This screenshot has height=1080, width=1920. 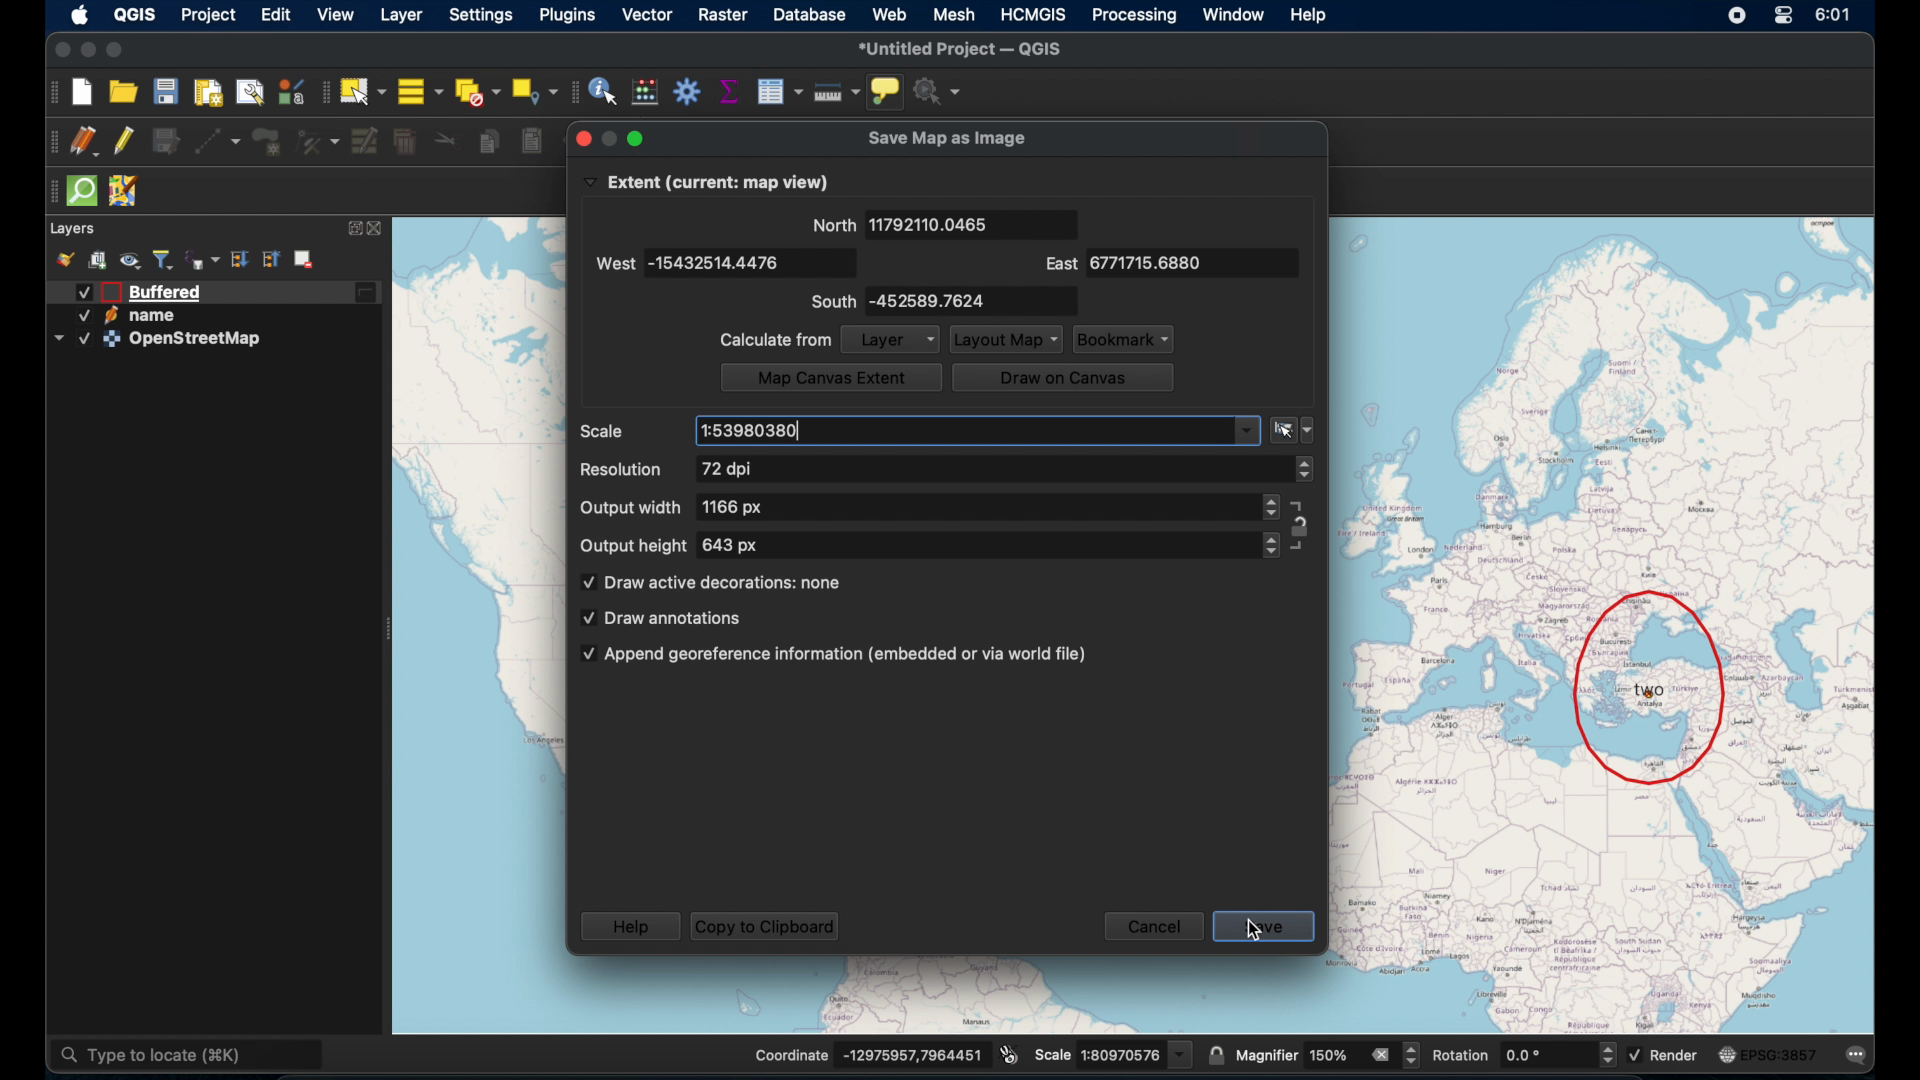 What do you see at coordinates (110, 292) in the screenshot?
I see `icon` at bounding box center [110, 292].